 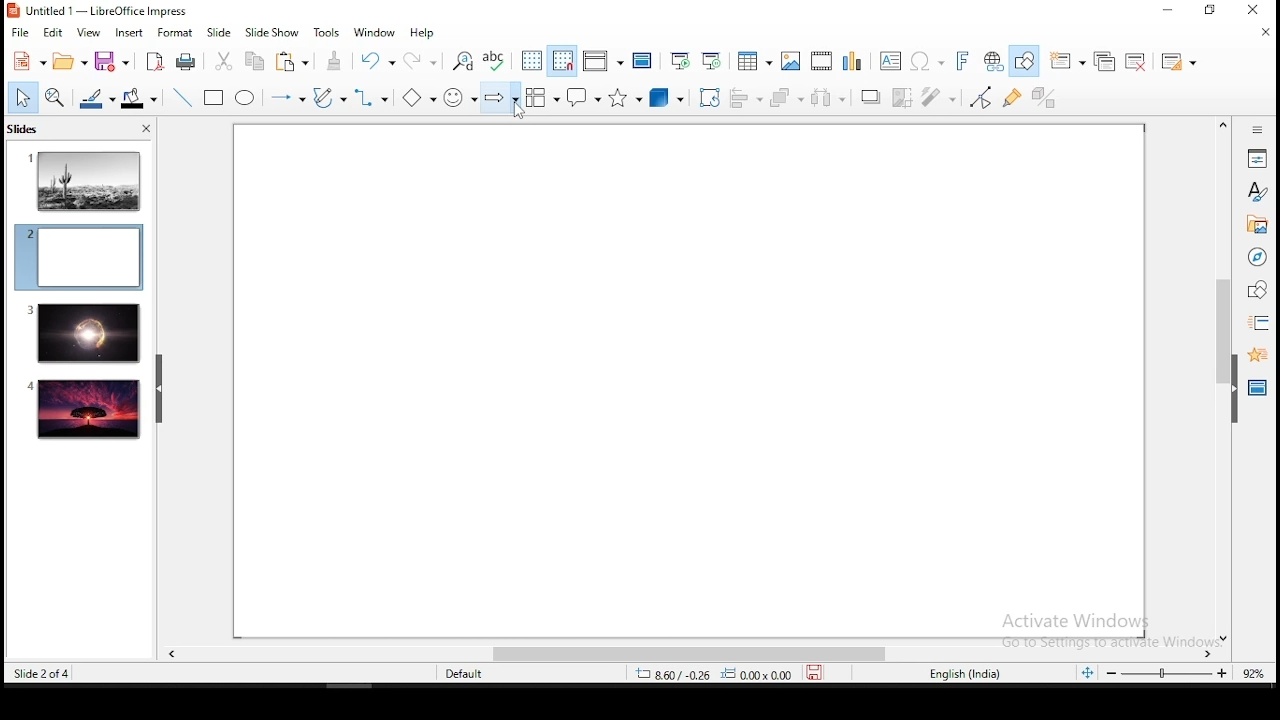 I want to click on window name, so click(x=100, y=10).